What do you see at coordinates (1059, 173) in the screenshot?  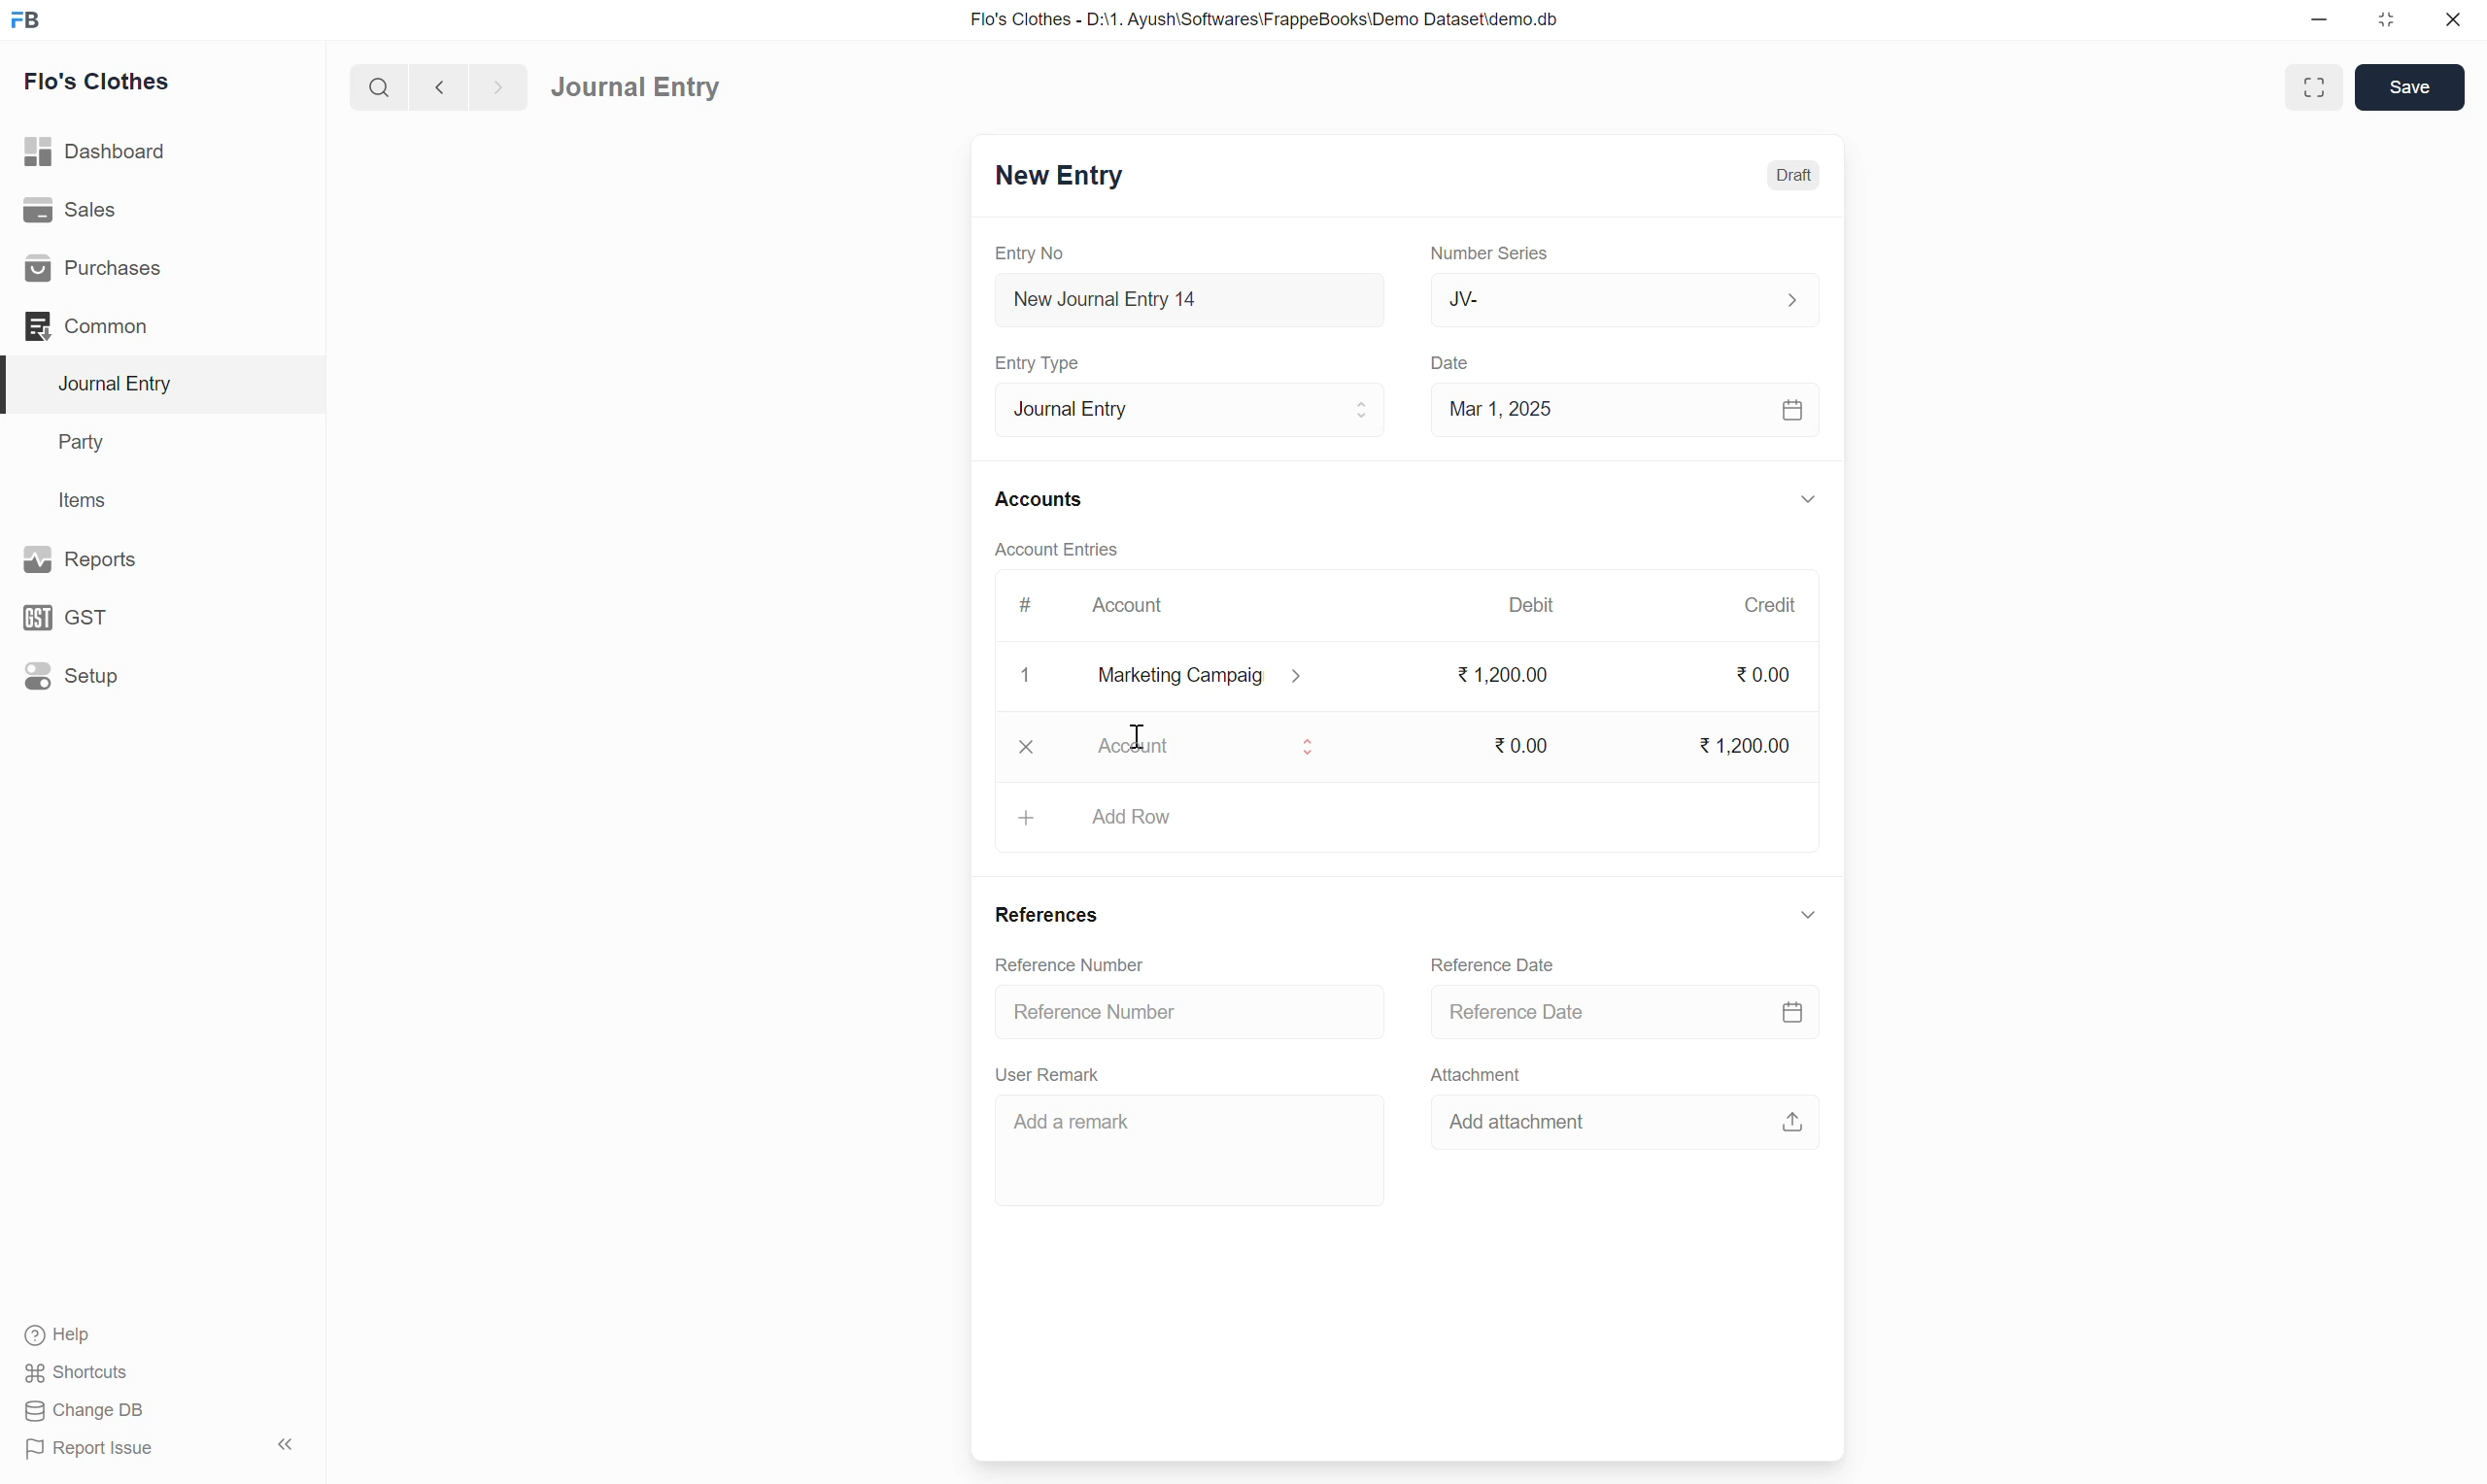 I see `New Entry` at bounding box center [1059, 173].